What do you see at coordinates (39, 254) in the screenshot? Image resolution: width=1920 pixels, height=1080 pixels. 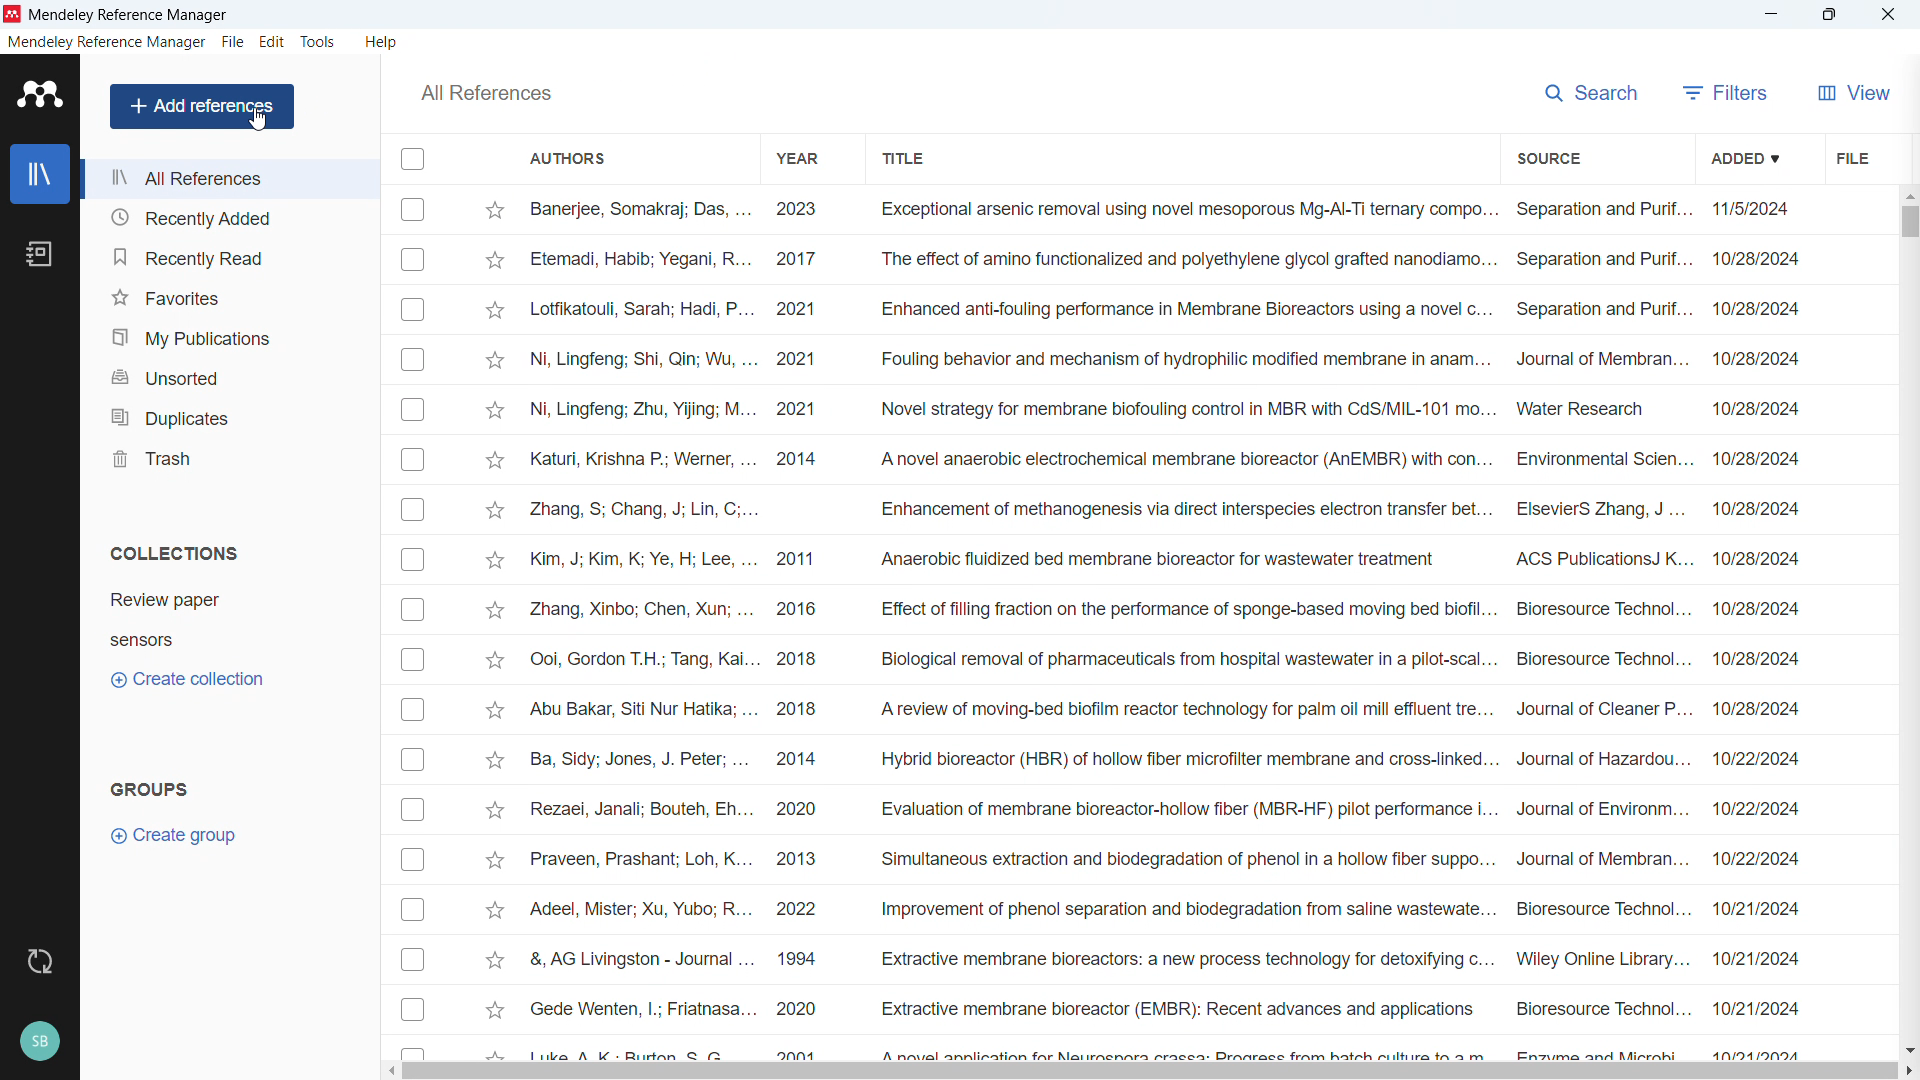 I see `Notebook ` at bounding box center [39, 254].